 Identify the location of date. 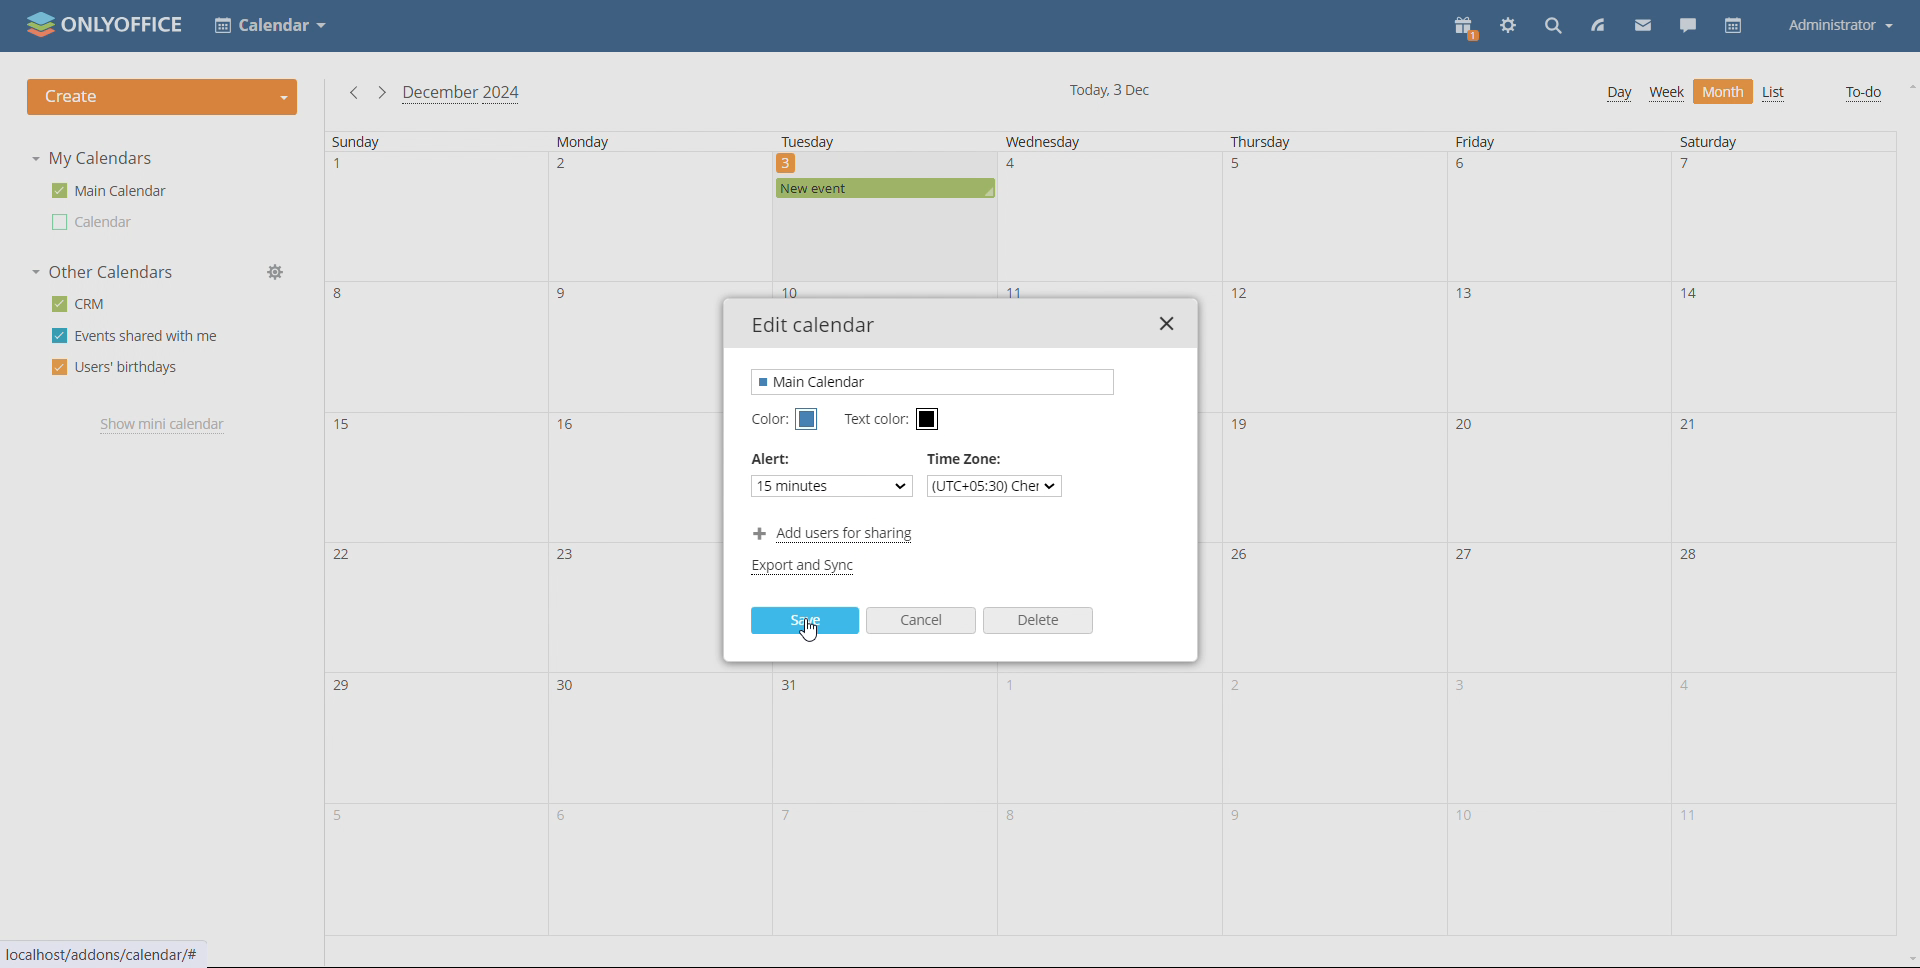
(436, 346).